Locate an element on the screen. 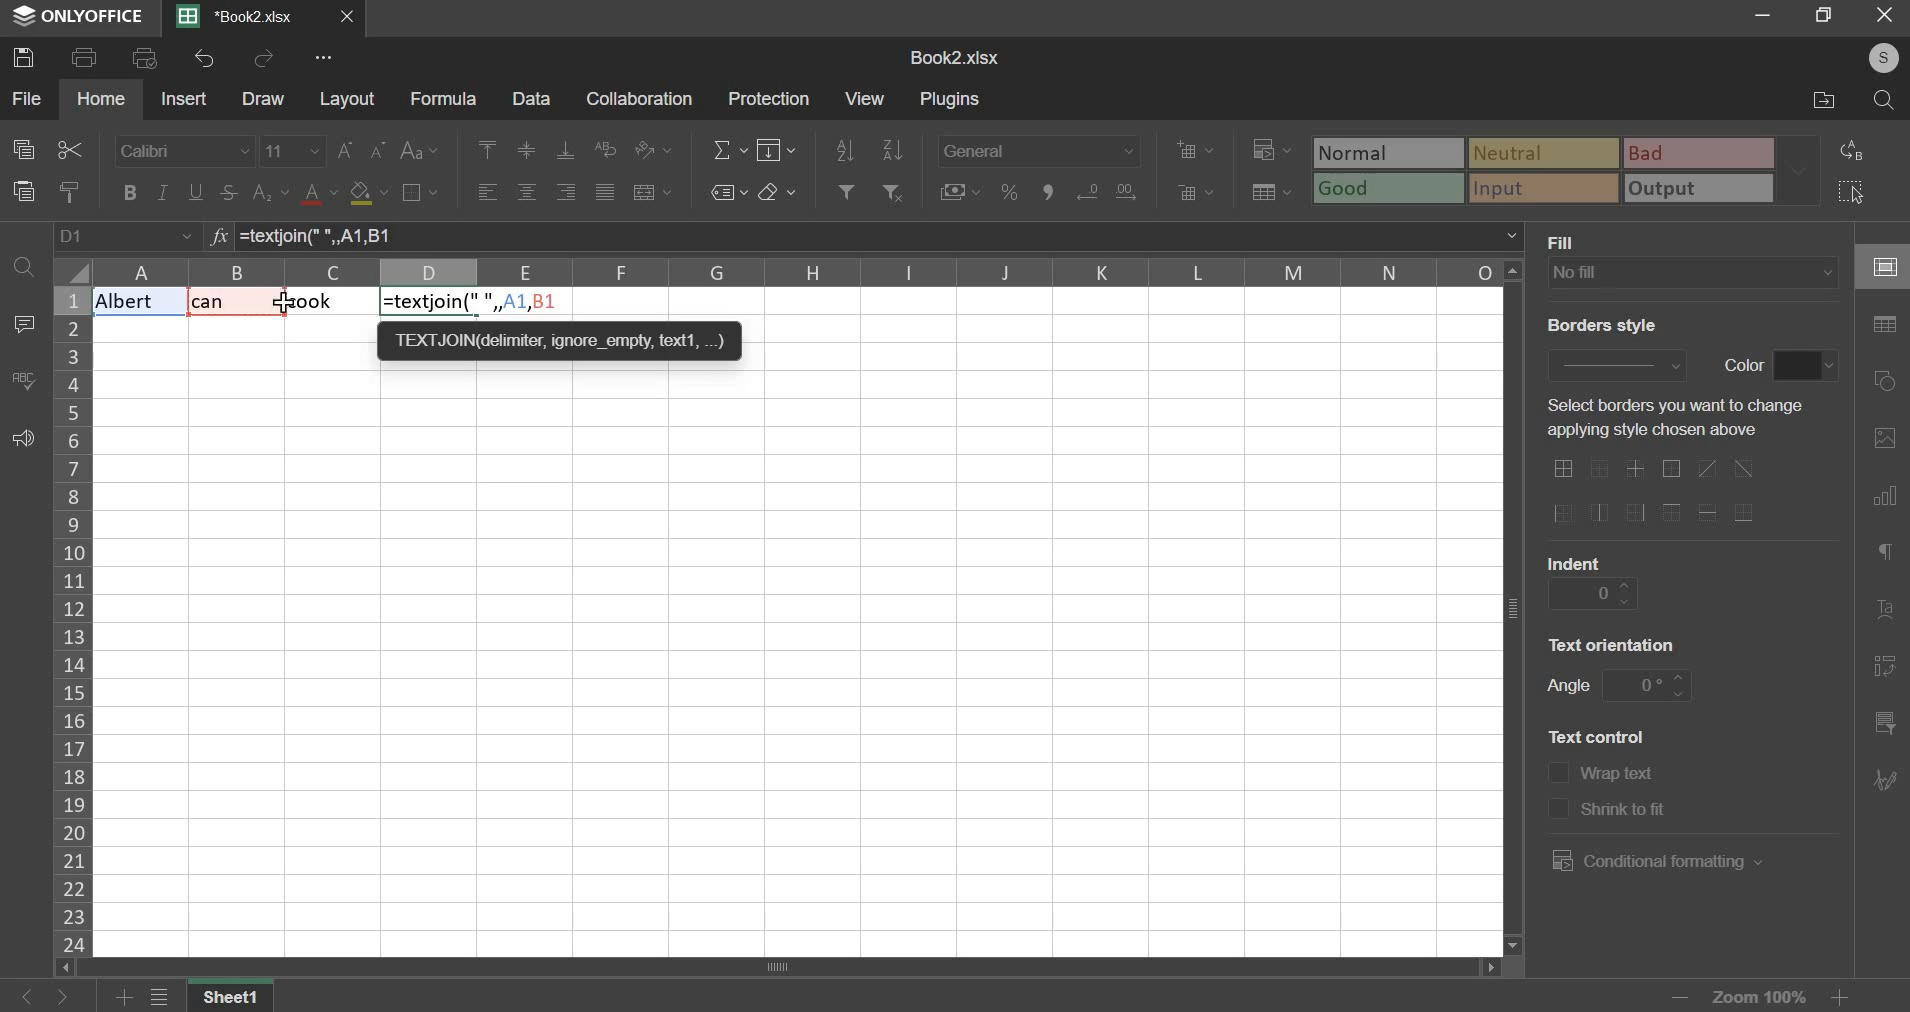  file is located at coordinates (26, 97).